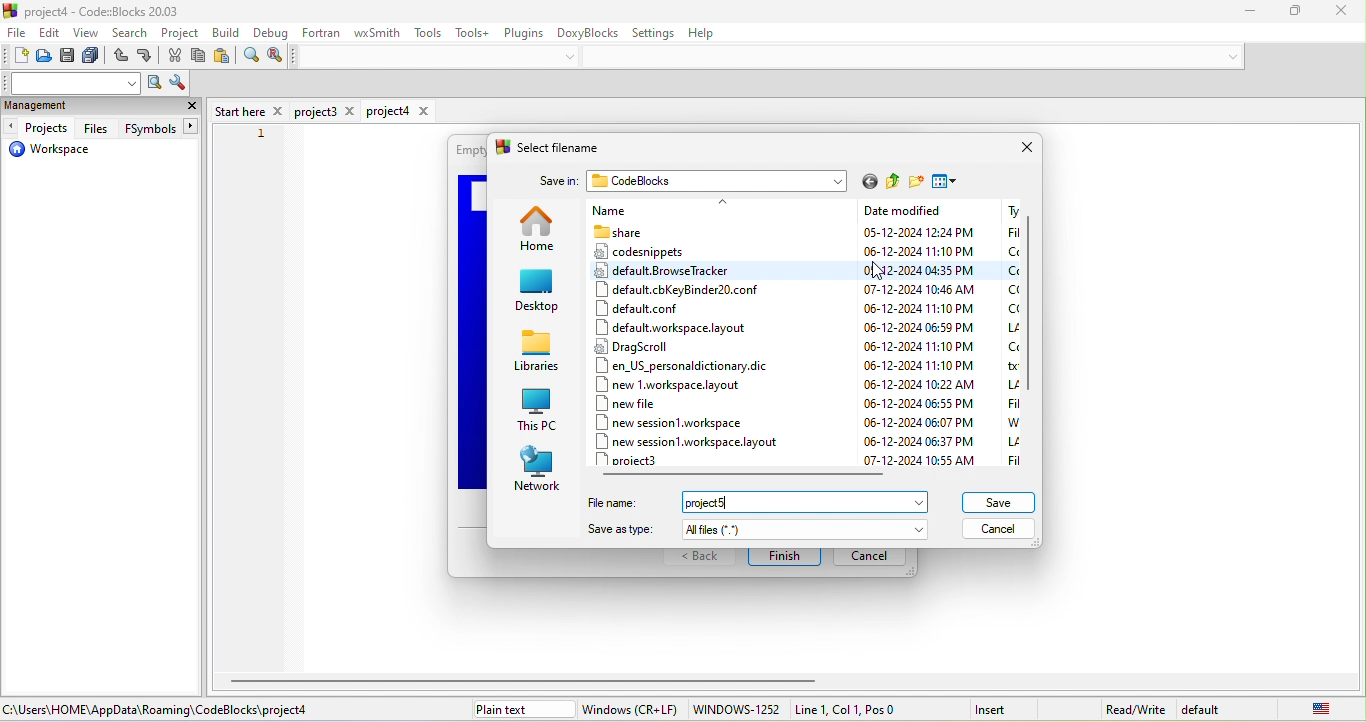 The image size is (1366, 722). Describe the element at coordinates (558, 178) in the screenshot. I see `save in` at that location.